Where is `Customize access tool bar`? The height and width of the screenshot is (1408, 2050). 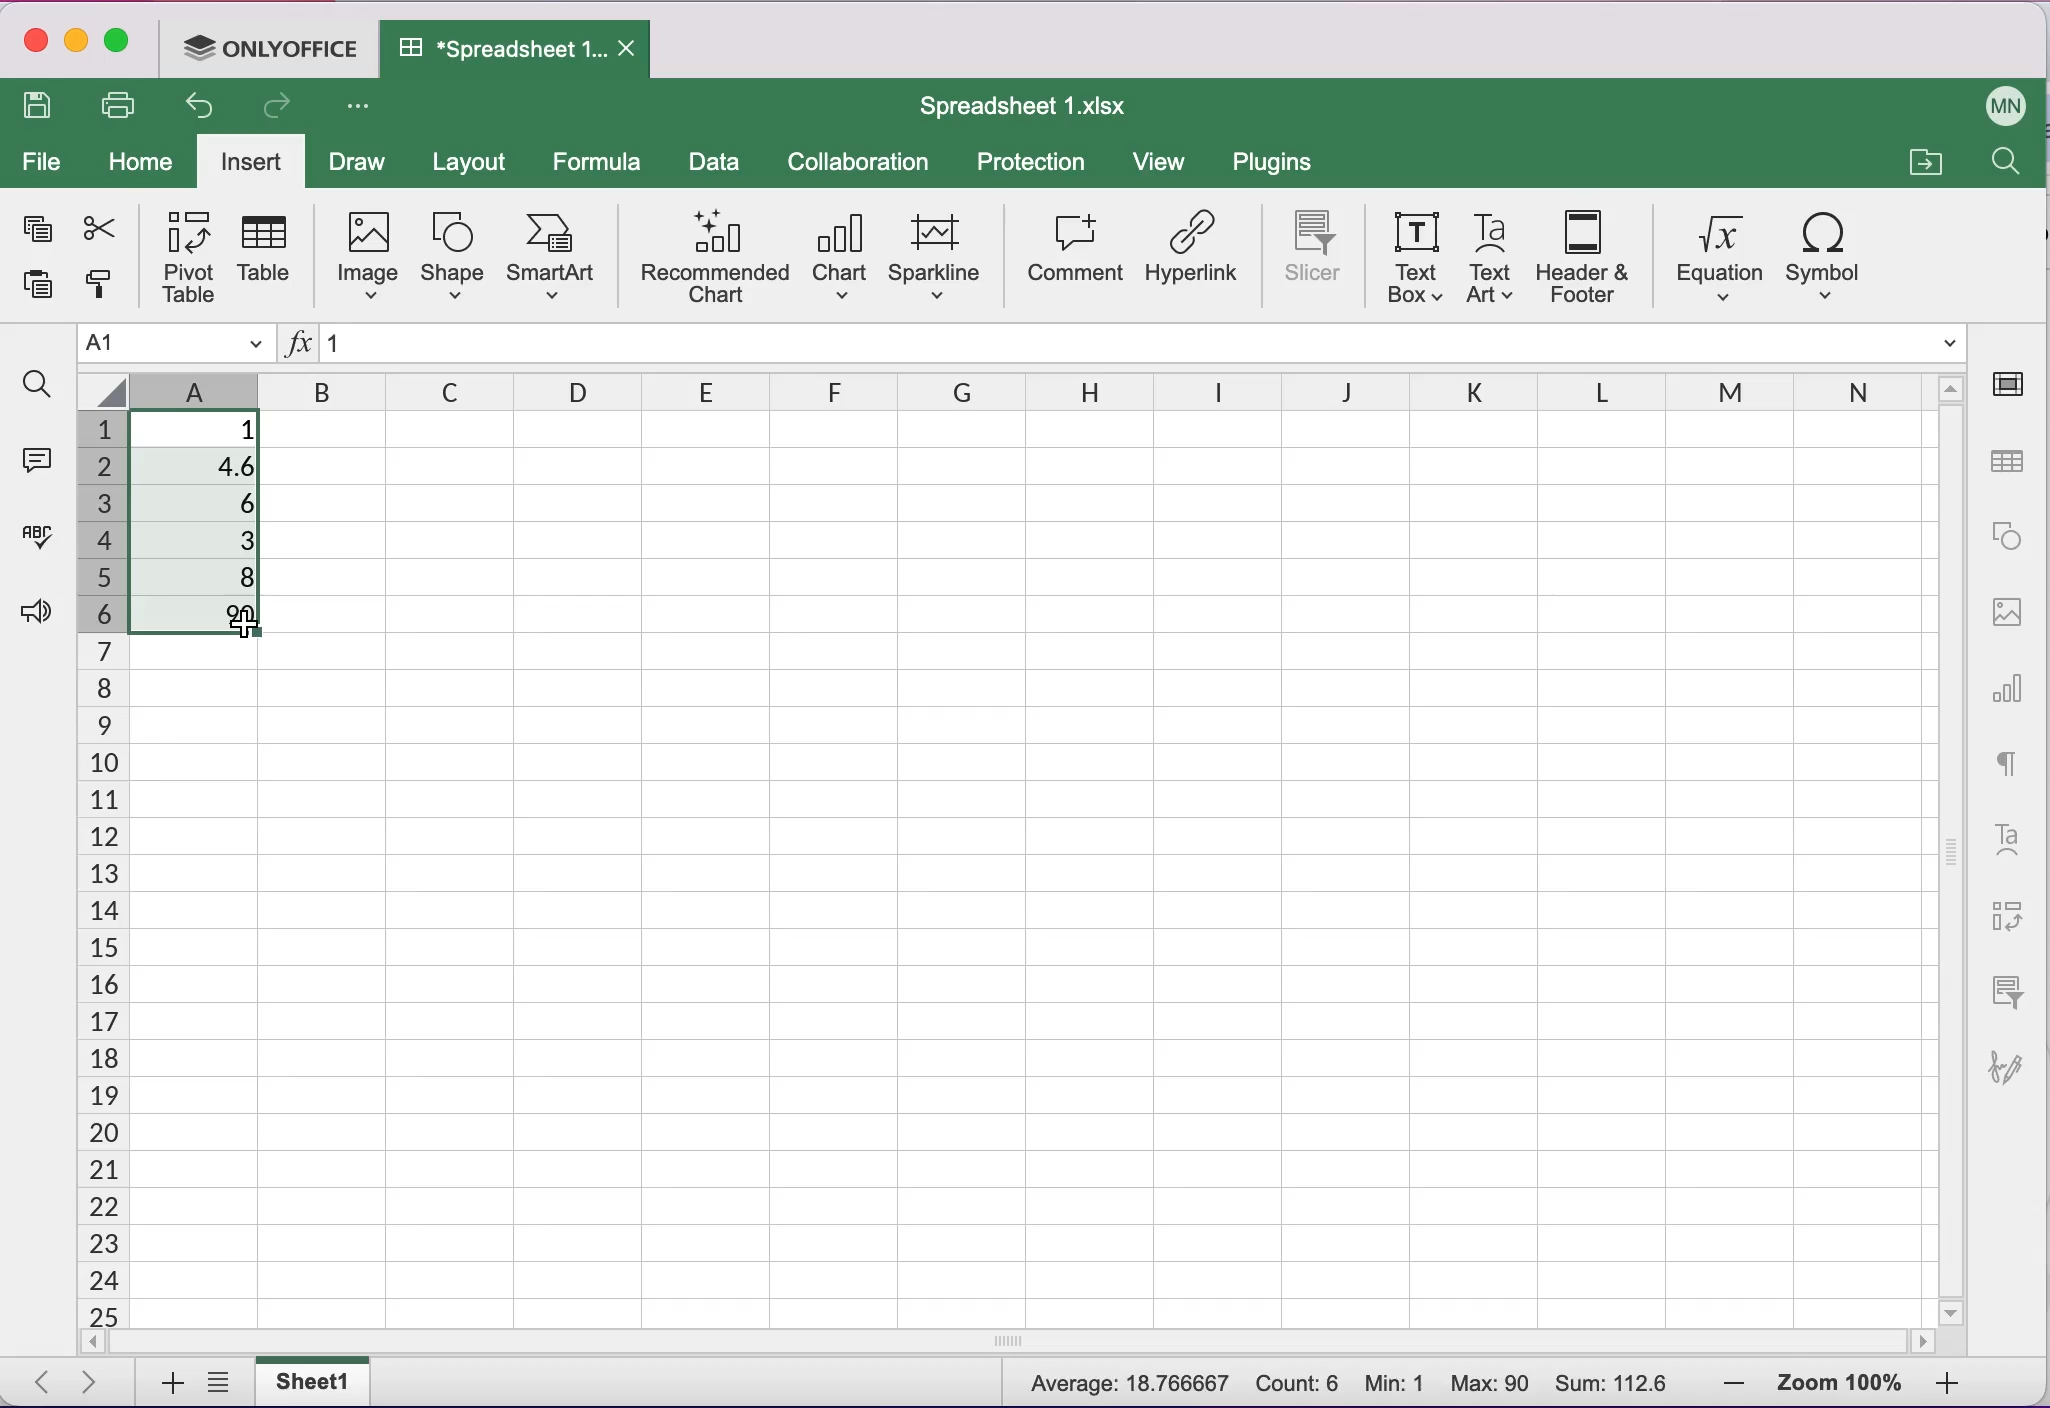 Customize access tool bar is located at coordinates (359, 105).